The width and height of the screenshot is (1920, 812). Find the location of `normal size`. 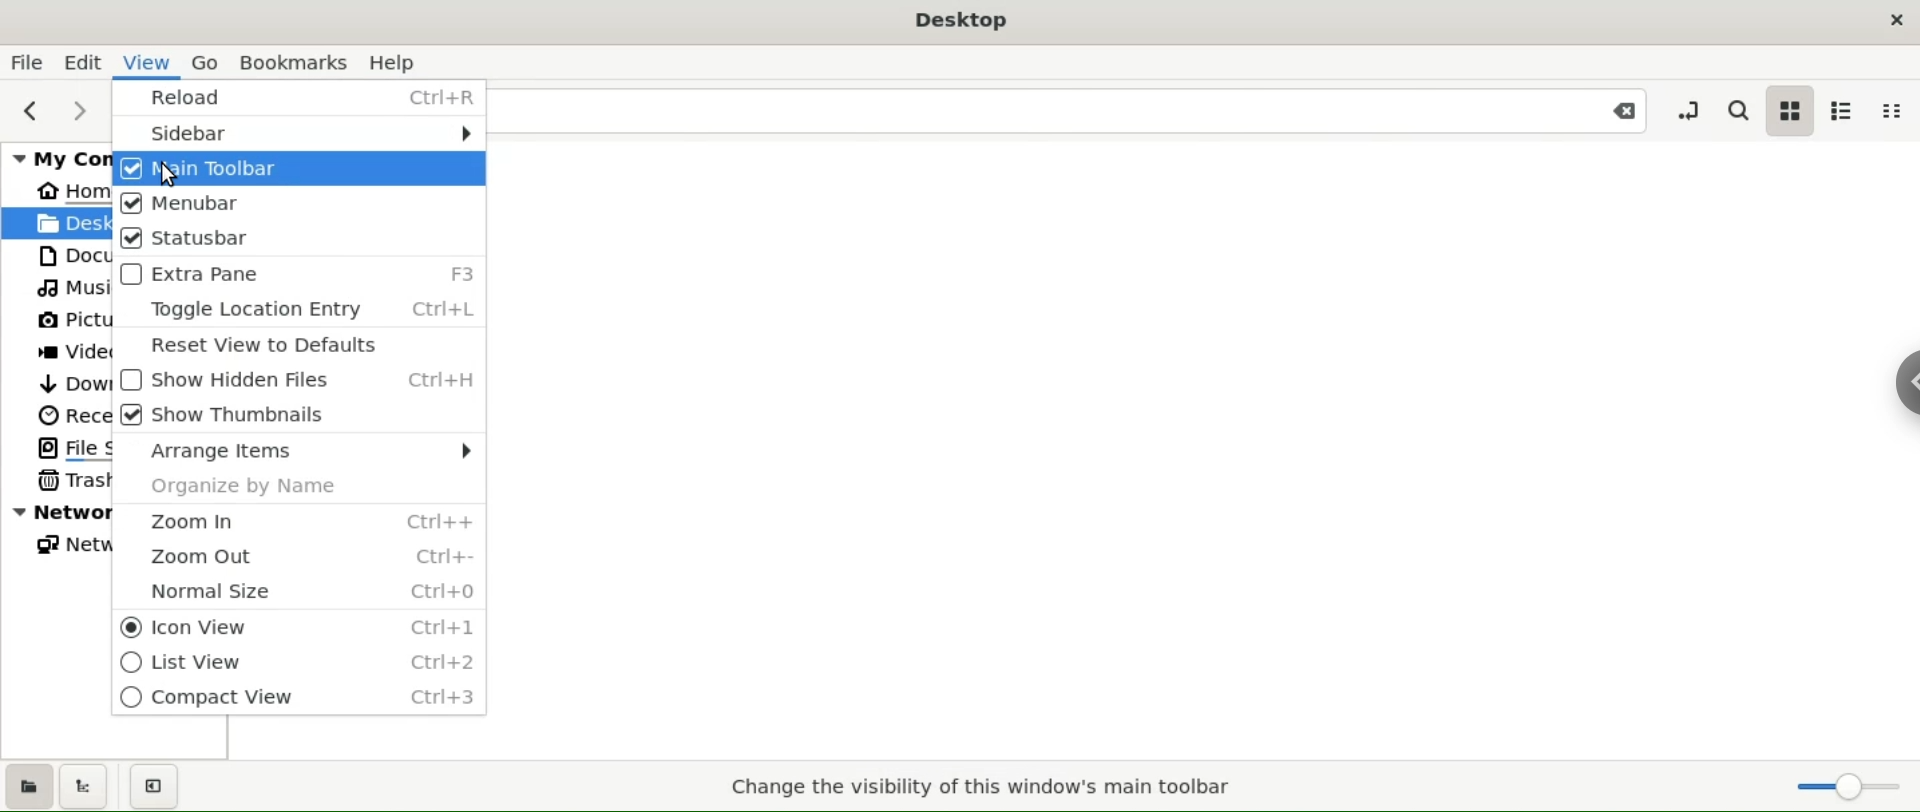

normal size is located at coordinates (295, 592).